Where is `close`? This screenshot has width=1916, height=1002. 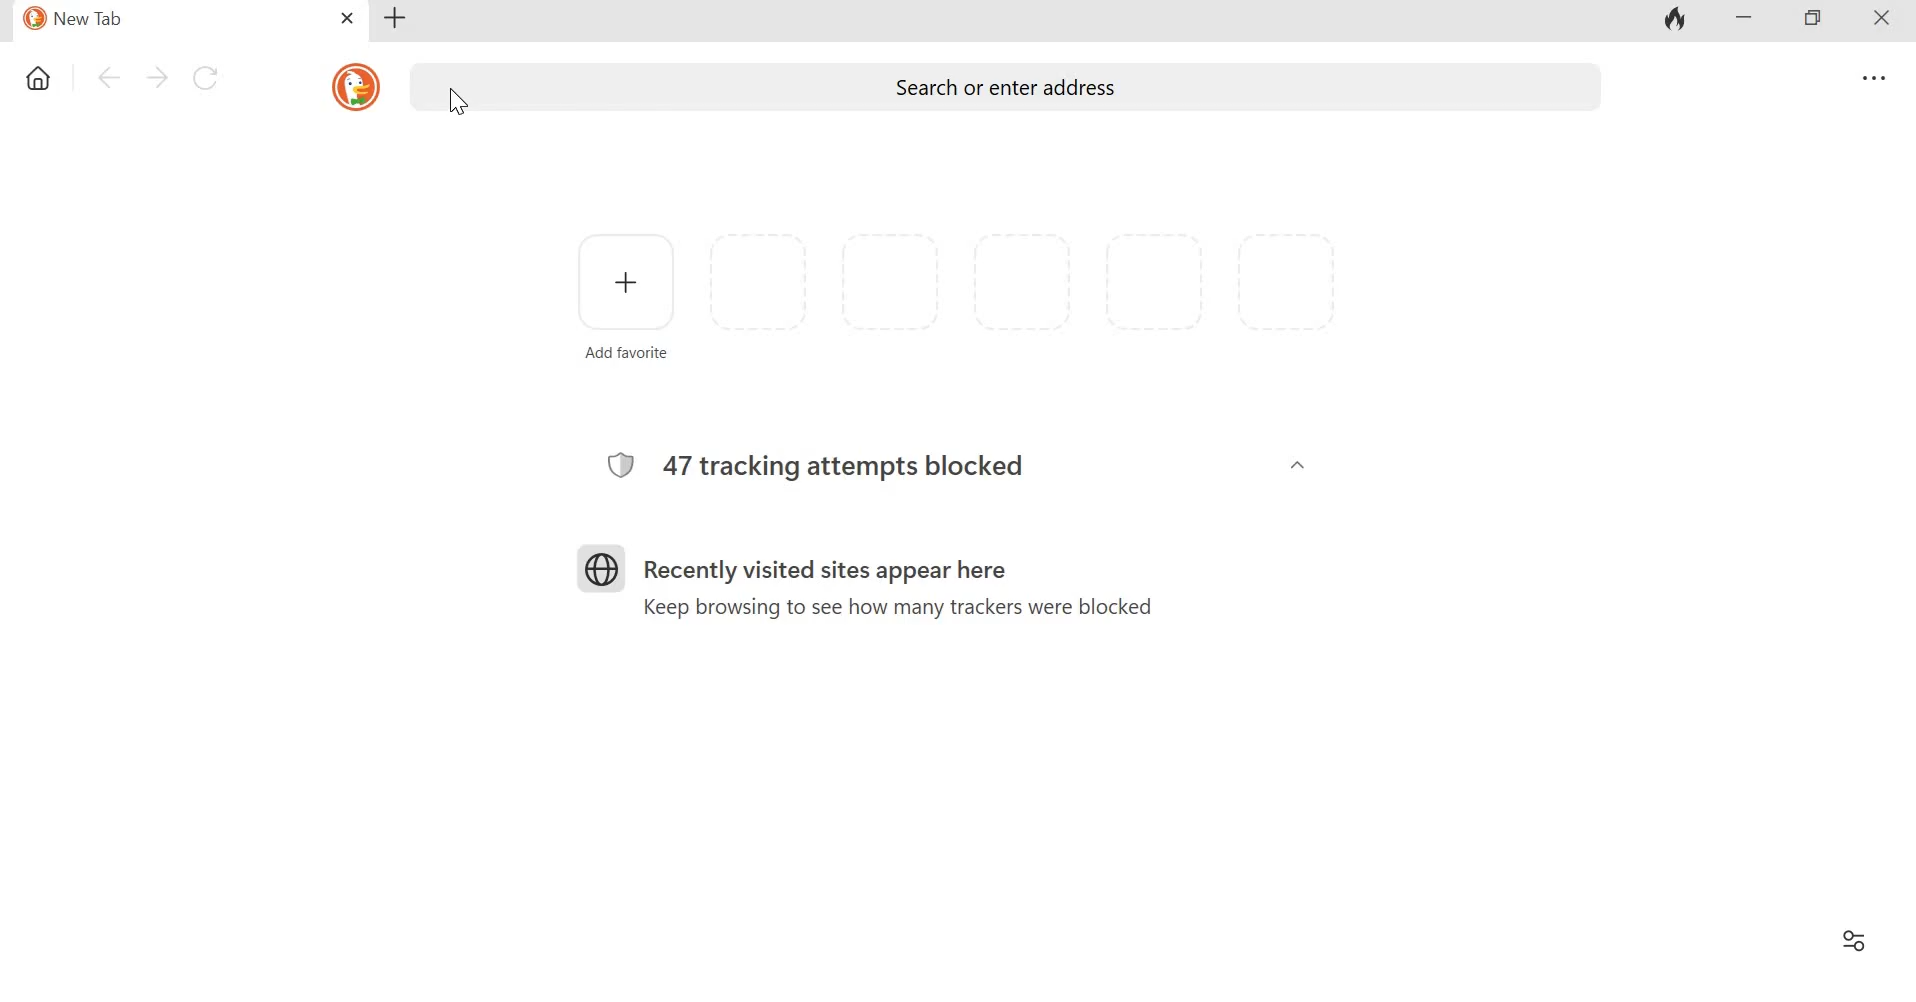
close is located at coordinates (345, 17).